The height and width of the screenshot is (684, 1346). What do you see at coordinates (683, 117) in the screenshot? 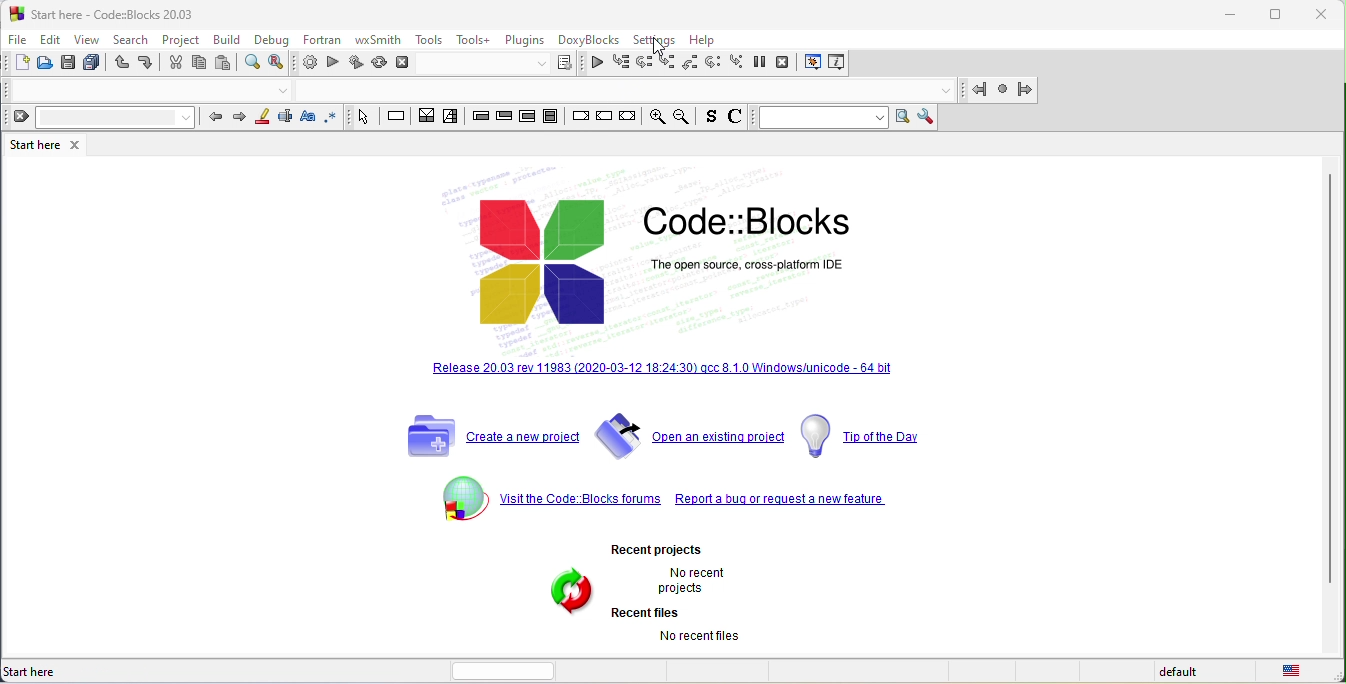
I see `zoom out` at bounding box center [683, 117].